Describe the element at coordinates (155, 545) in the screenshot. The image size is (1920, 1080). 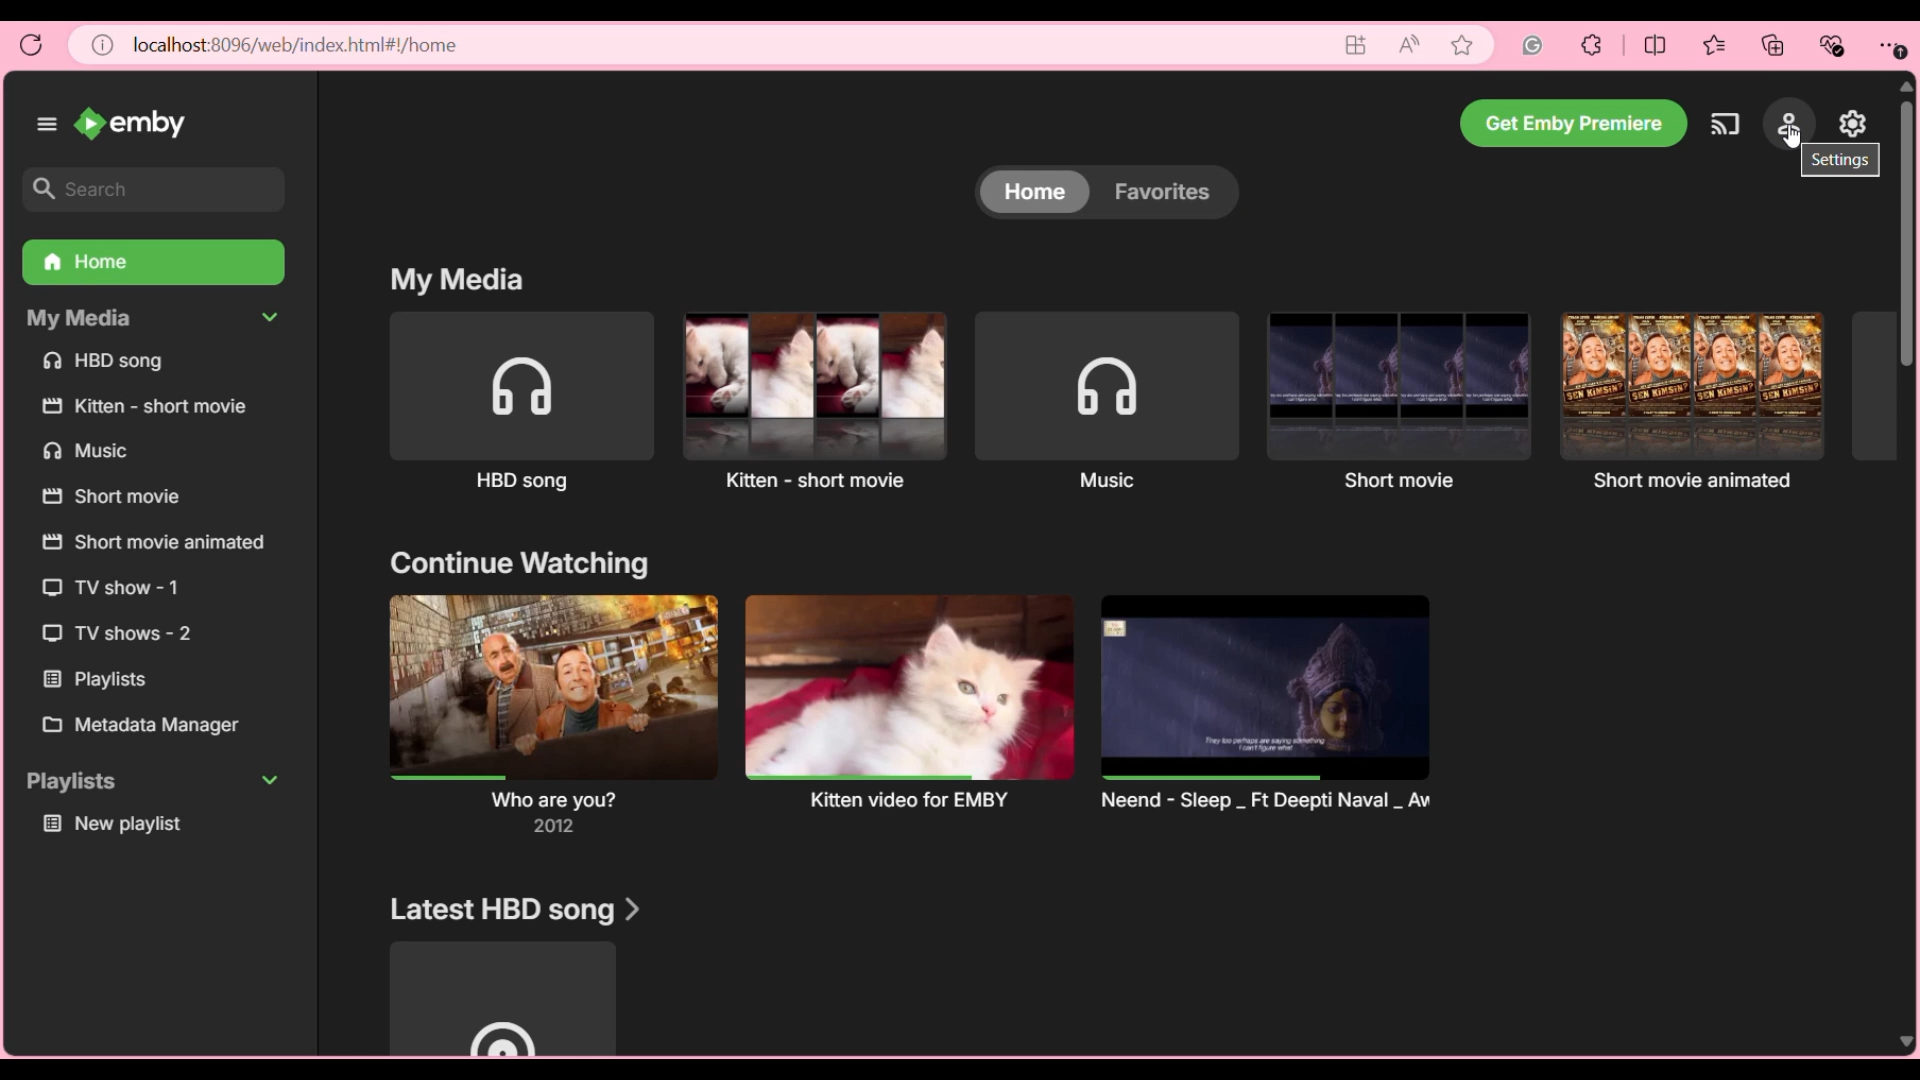
I see `short movie animated` at that location.